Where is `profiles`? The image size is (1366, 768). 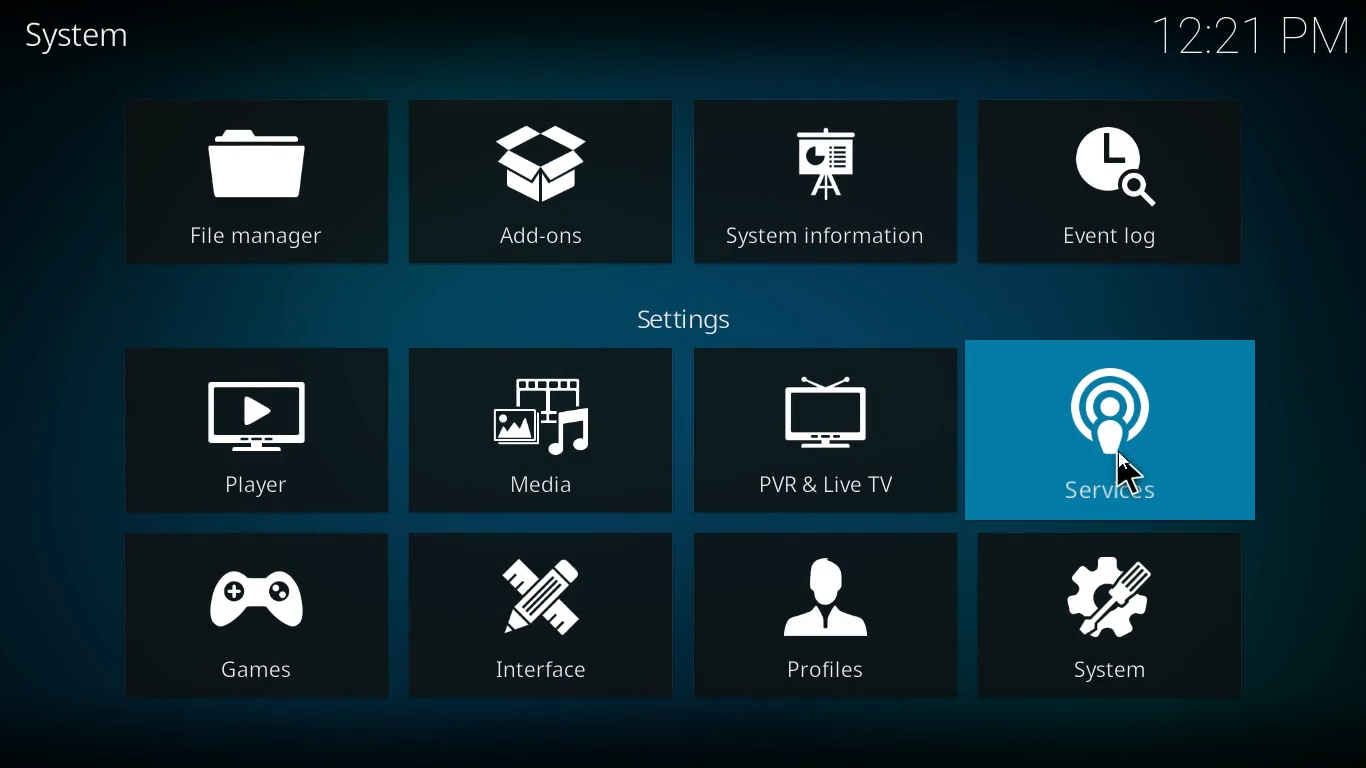 profiles is located at coordinates (825, 616).